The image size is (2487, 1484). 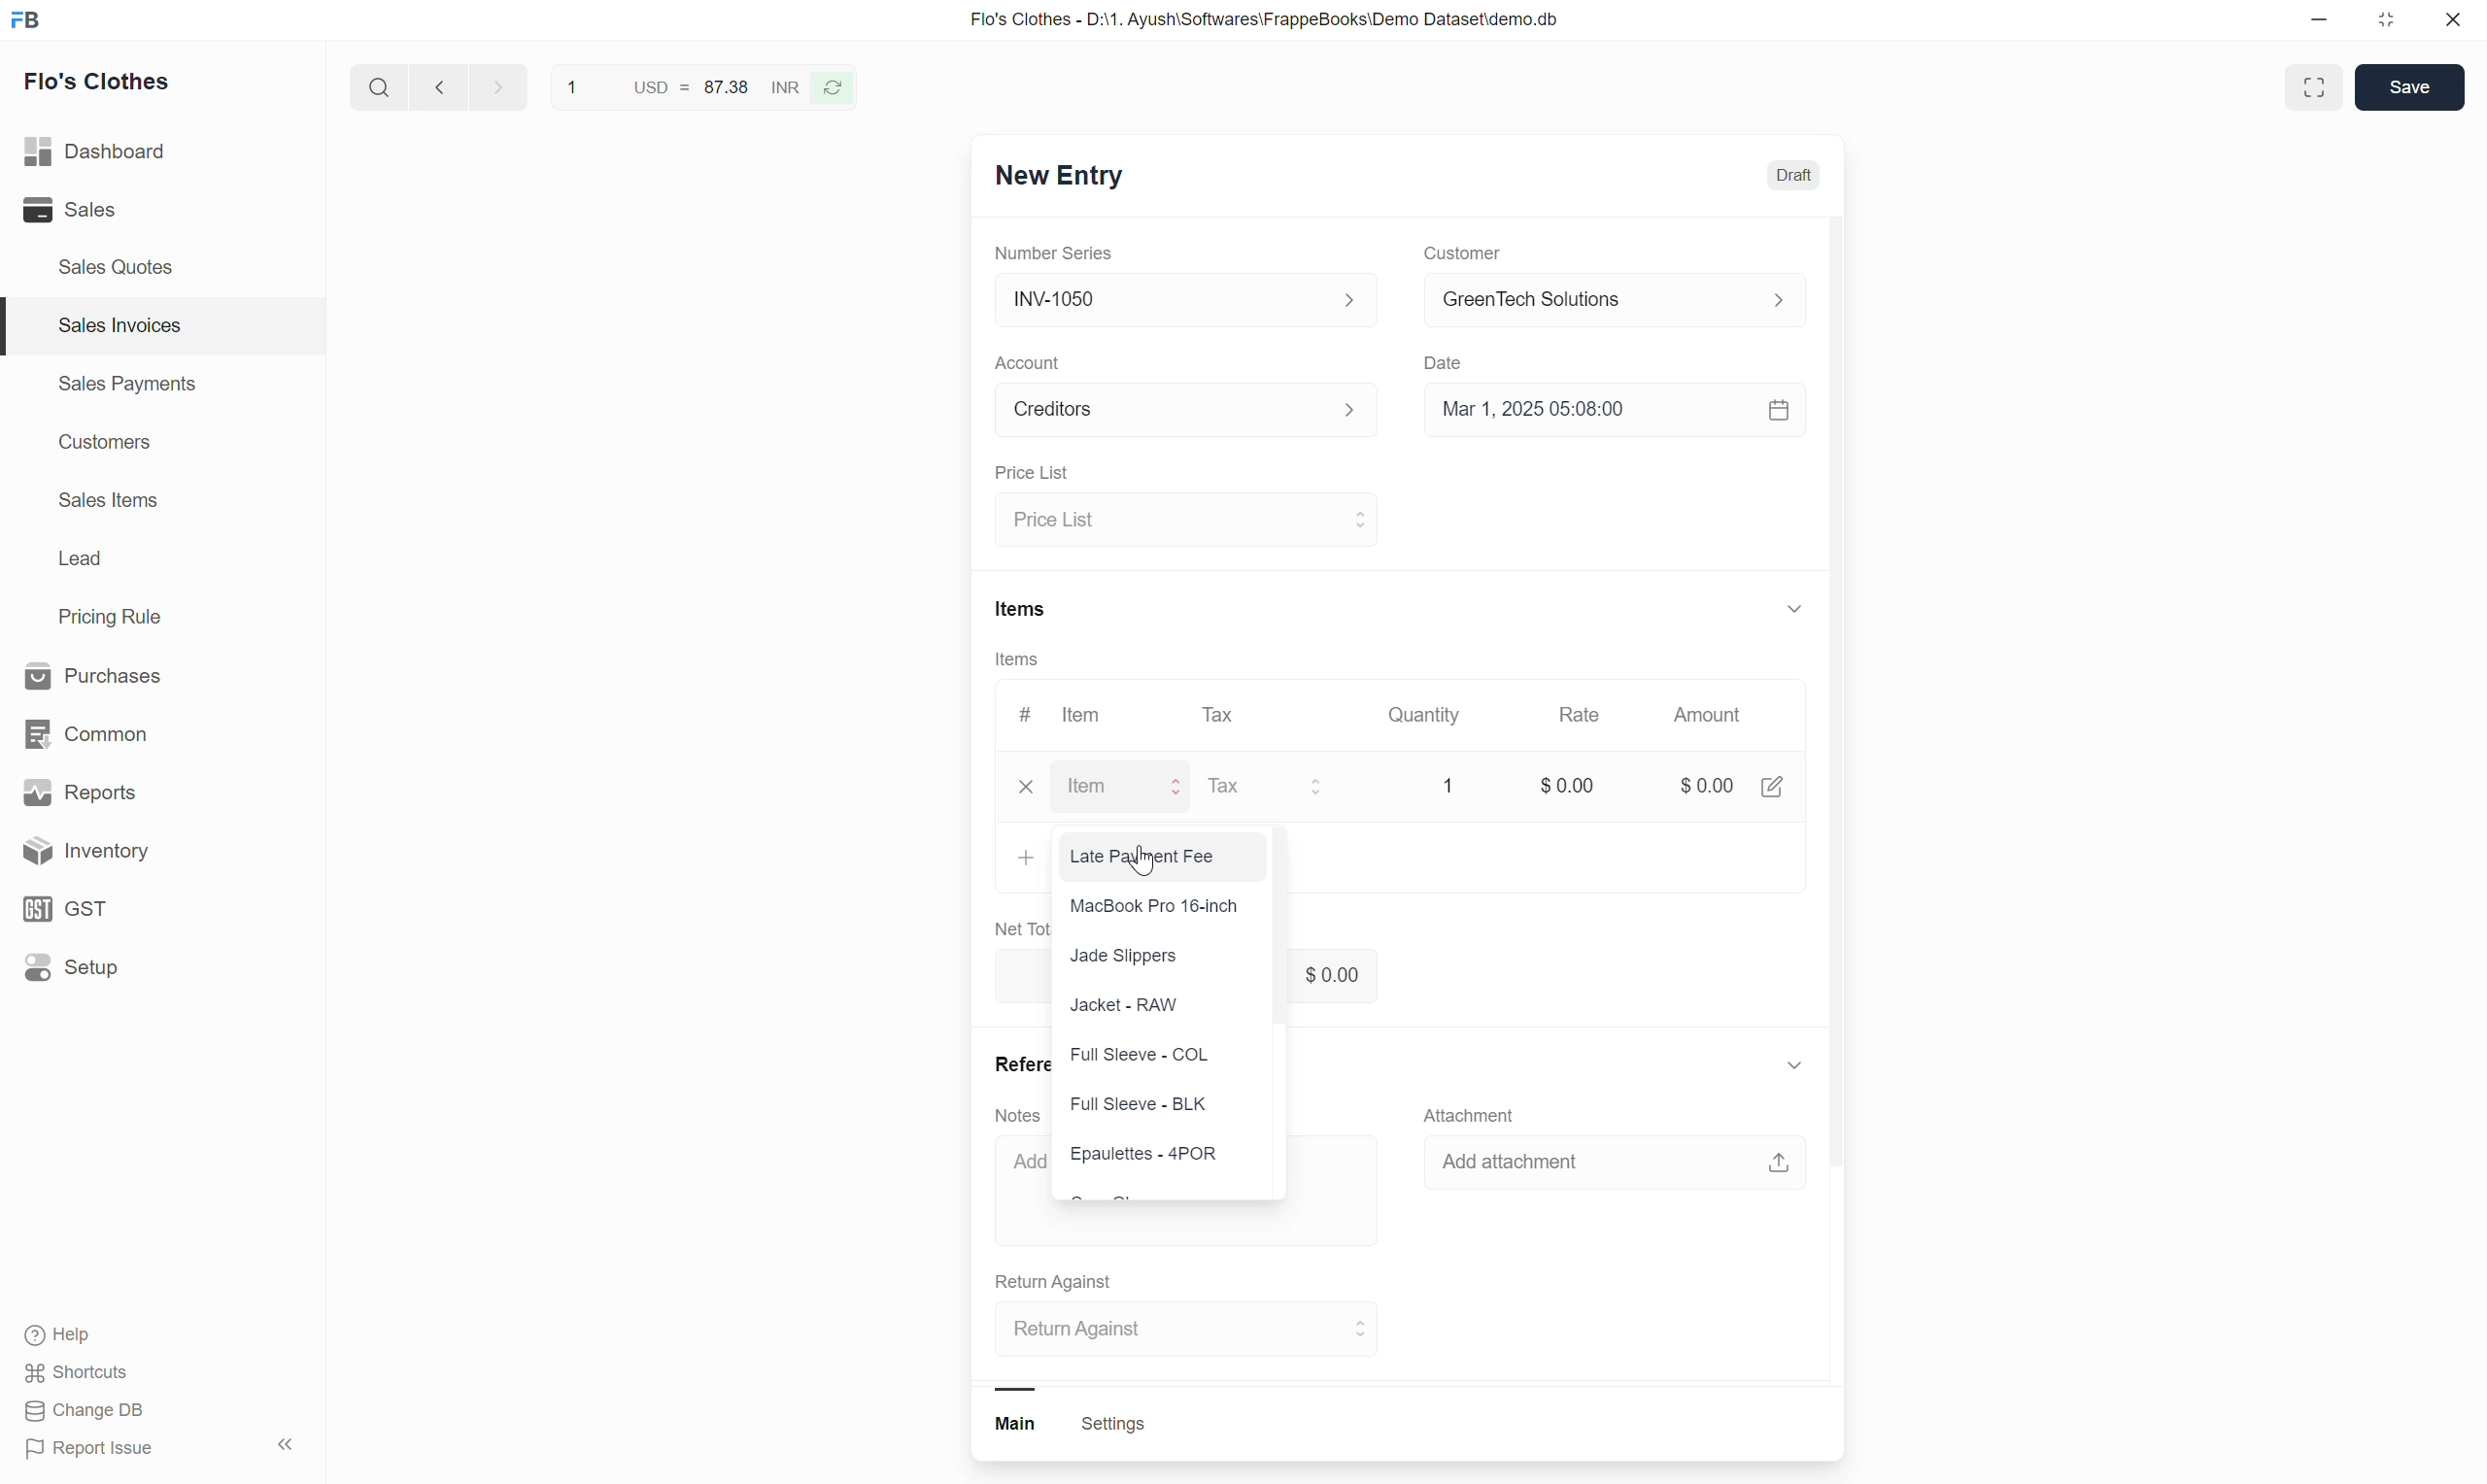 What do you see at coordinates (1221, 720) in the screenshot?
I see `Tax` at bounding box center [1221, 720].